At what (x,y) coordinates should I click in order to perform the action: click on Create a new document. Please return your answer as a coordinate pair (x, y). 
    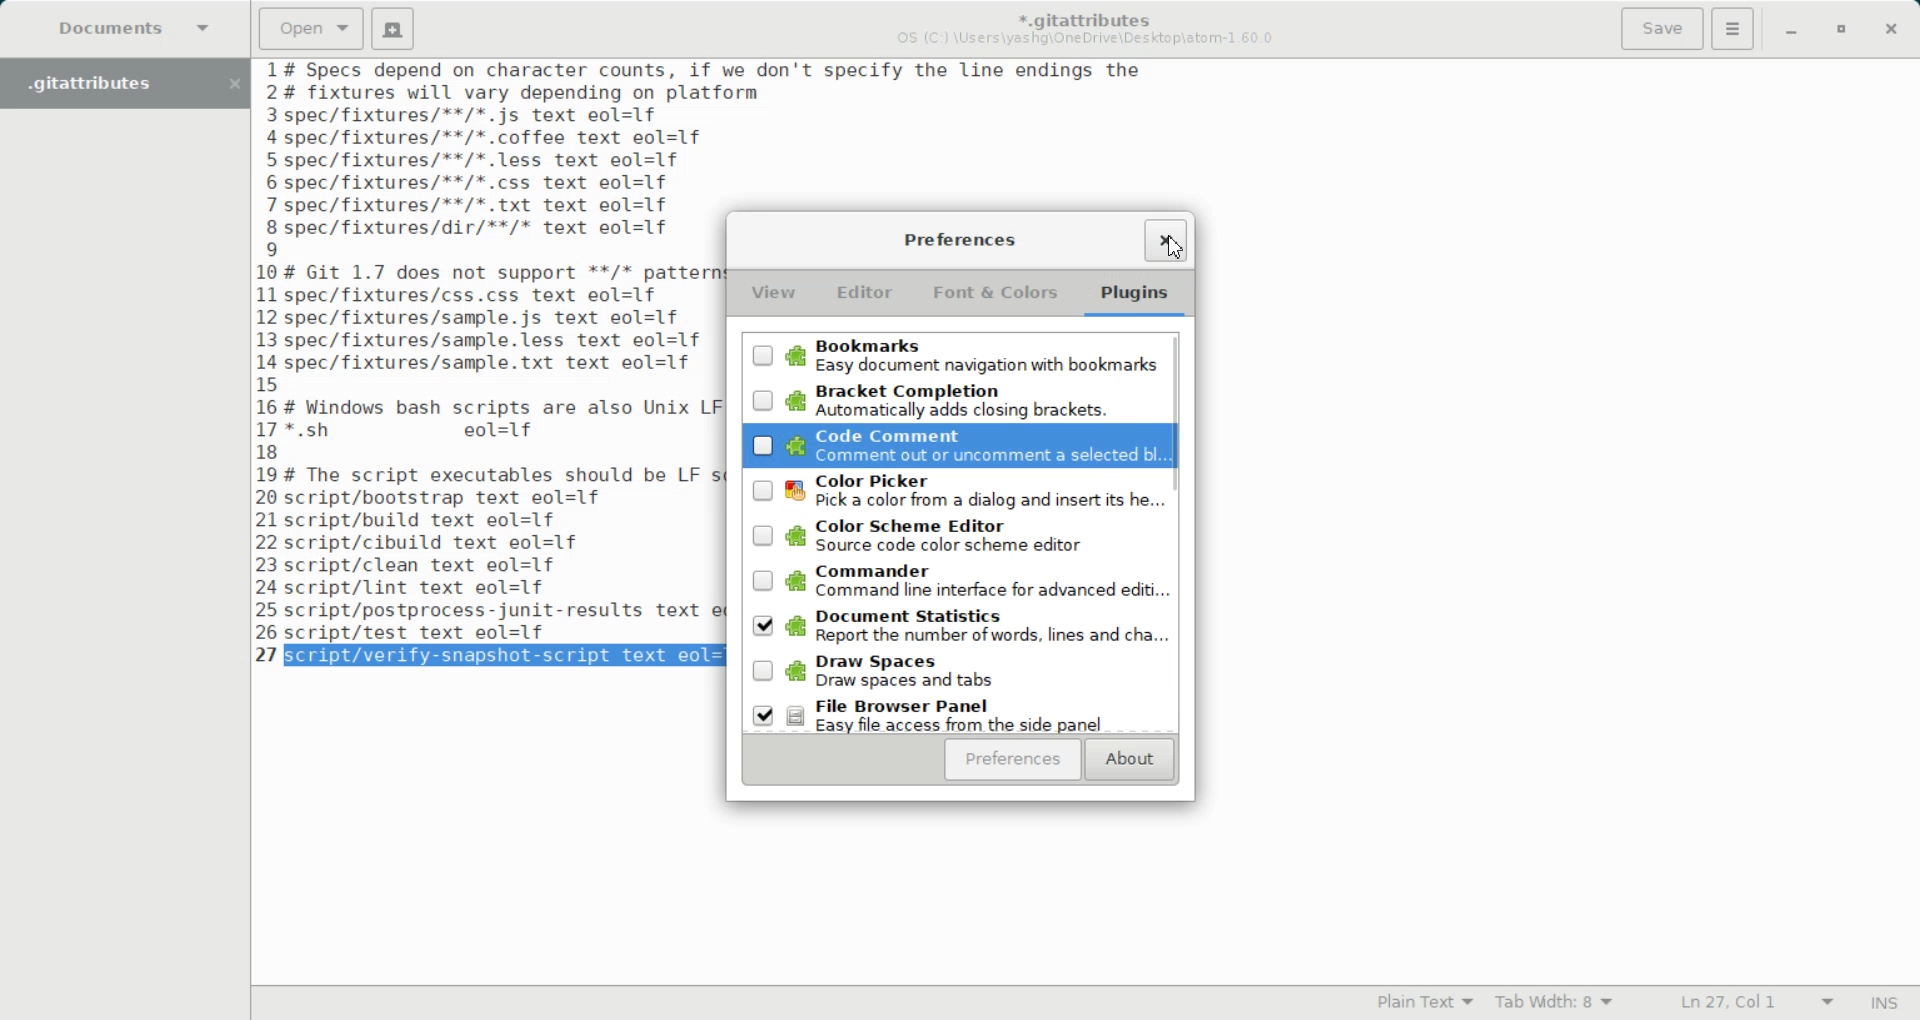
    Looking at the image, I should click on (394, 29).